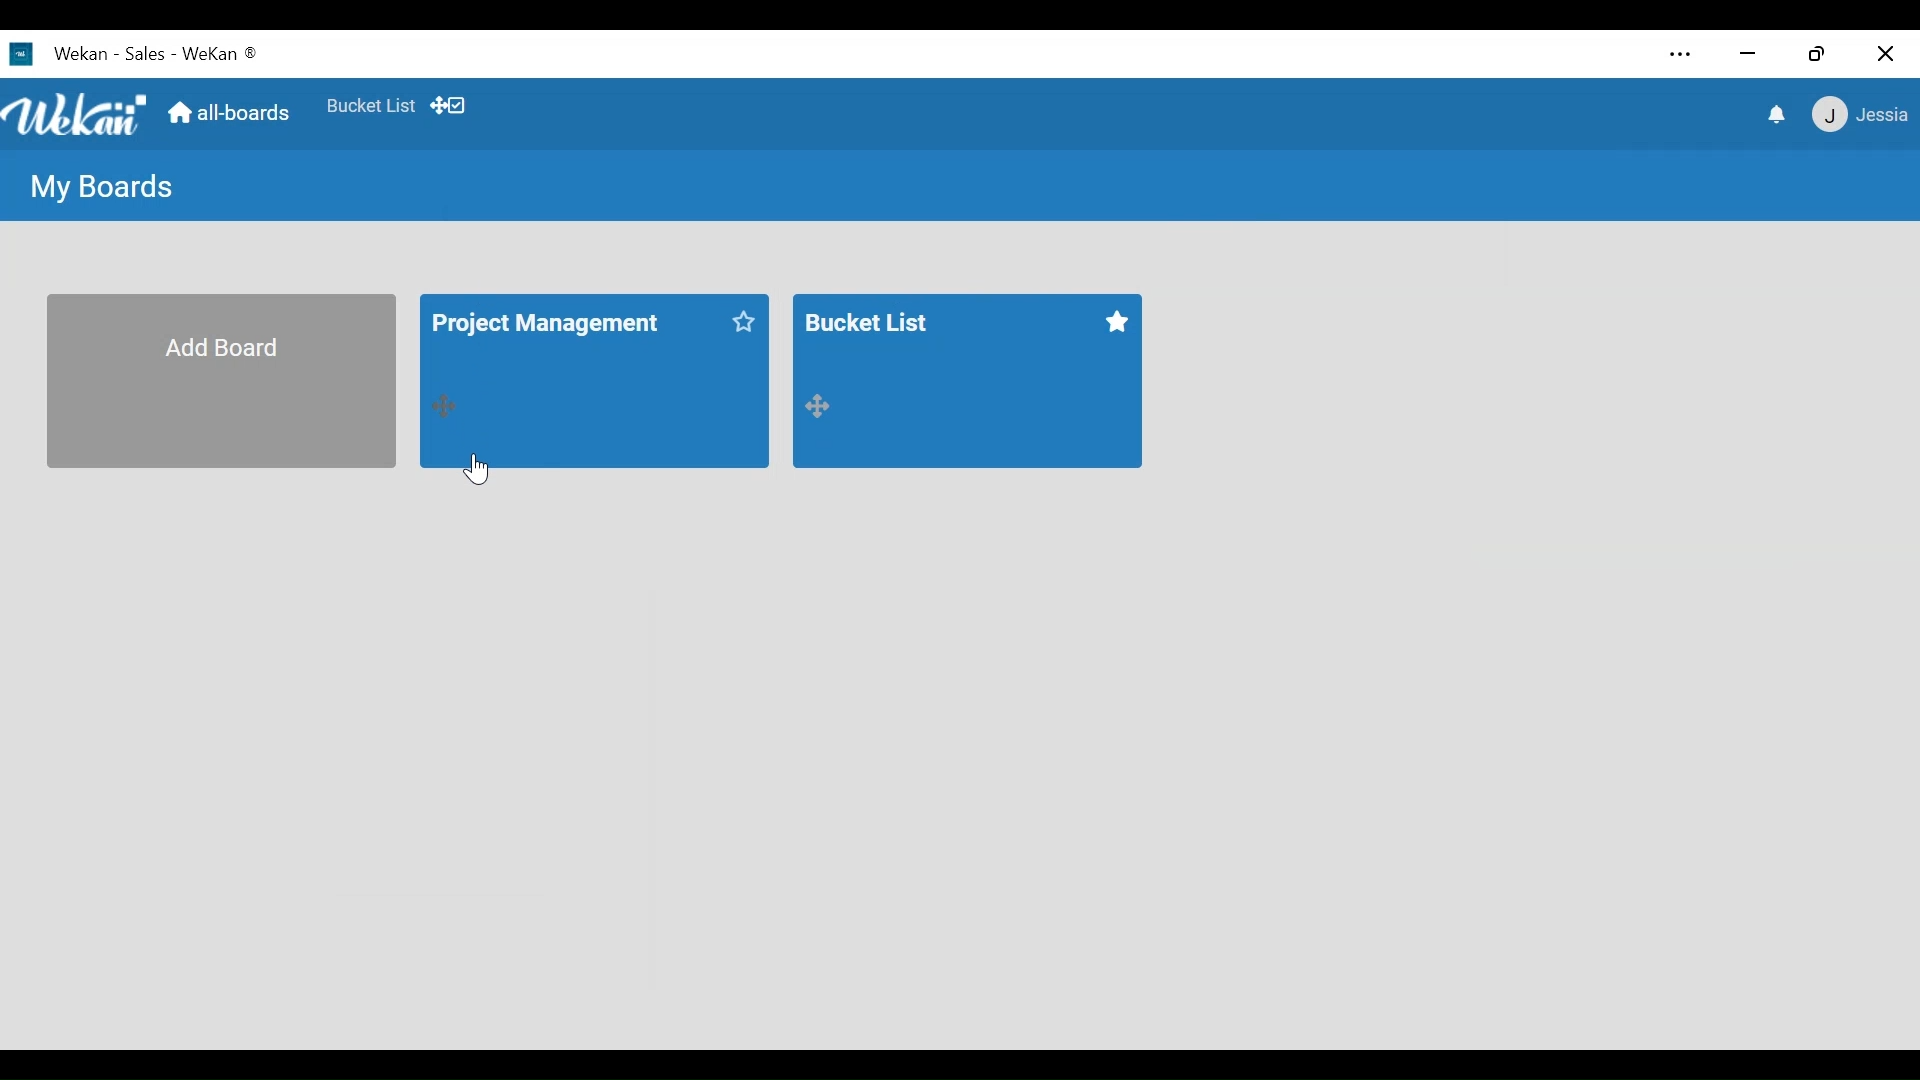  I want to click on jessie, so click(1859, 115).